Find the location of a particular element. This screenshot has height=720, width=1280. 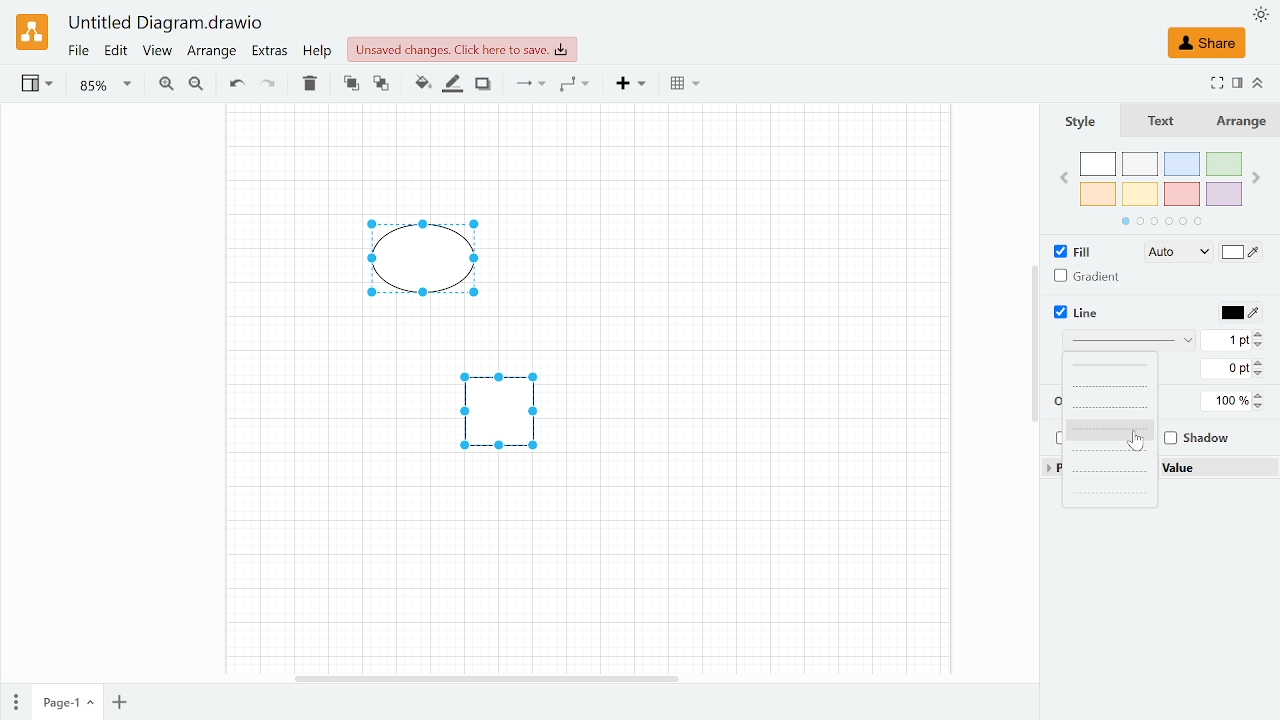

 is located at coordinates (1218, 83).